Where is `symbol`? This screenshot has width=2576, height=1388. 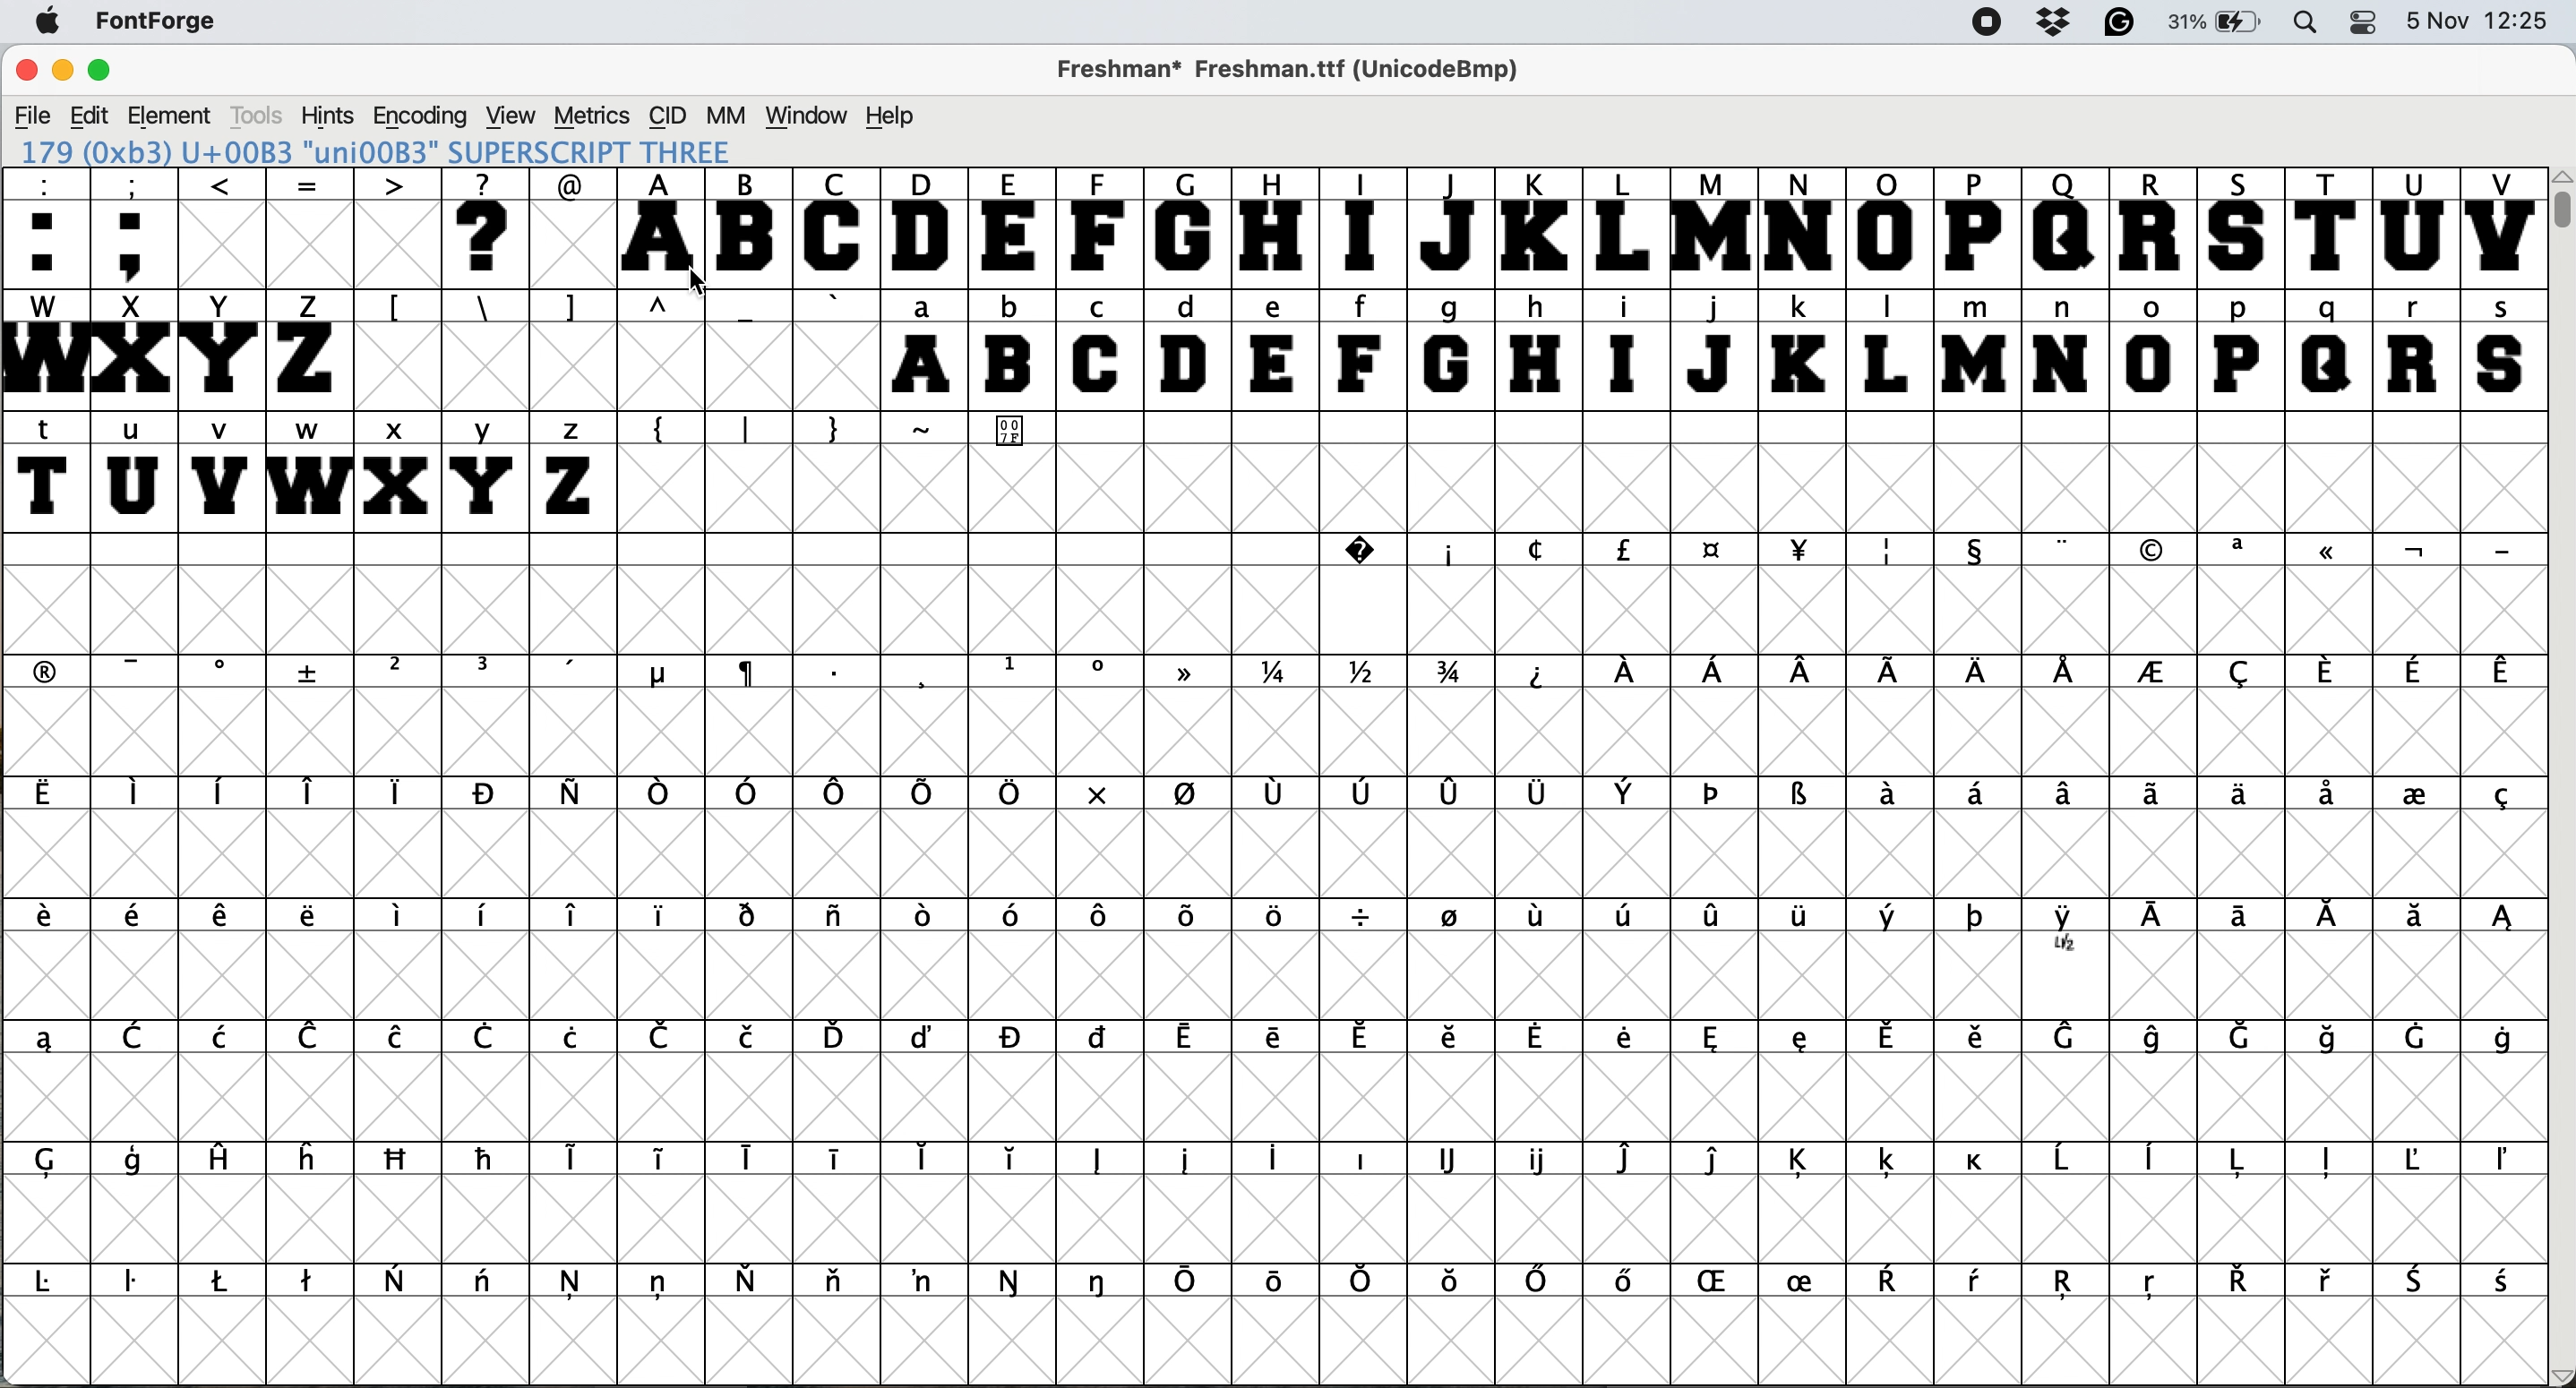
symbol is located at coordinates (47, 921).